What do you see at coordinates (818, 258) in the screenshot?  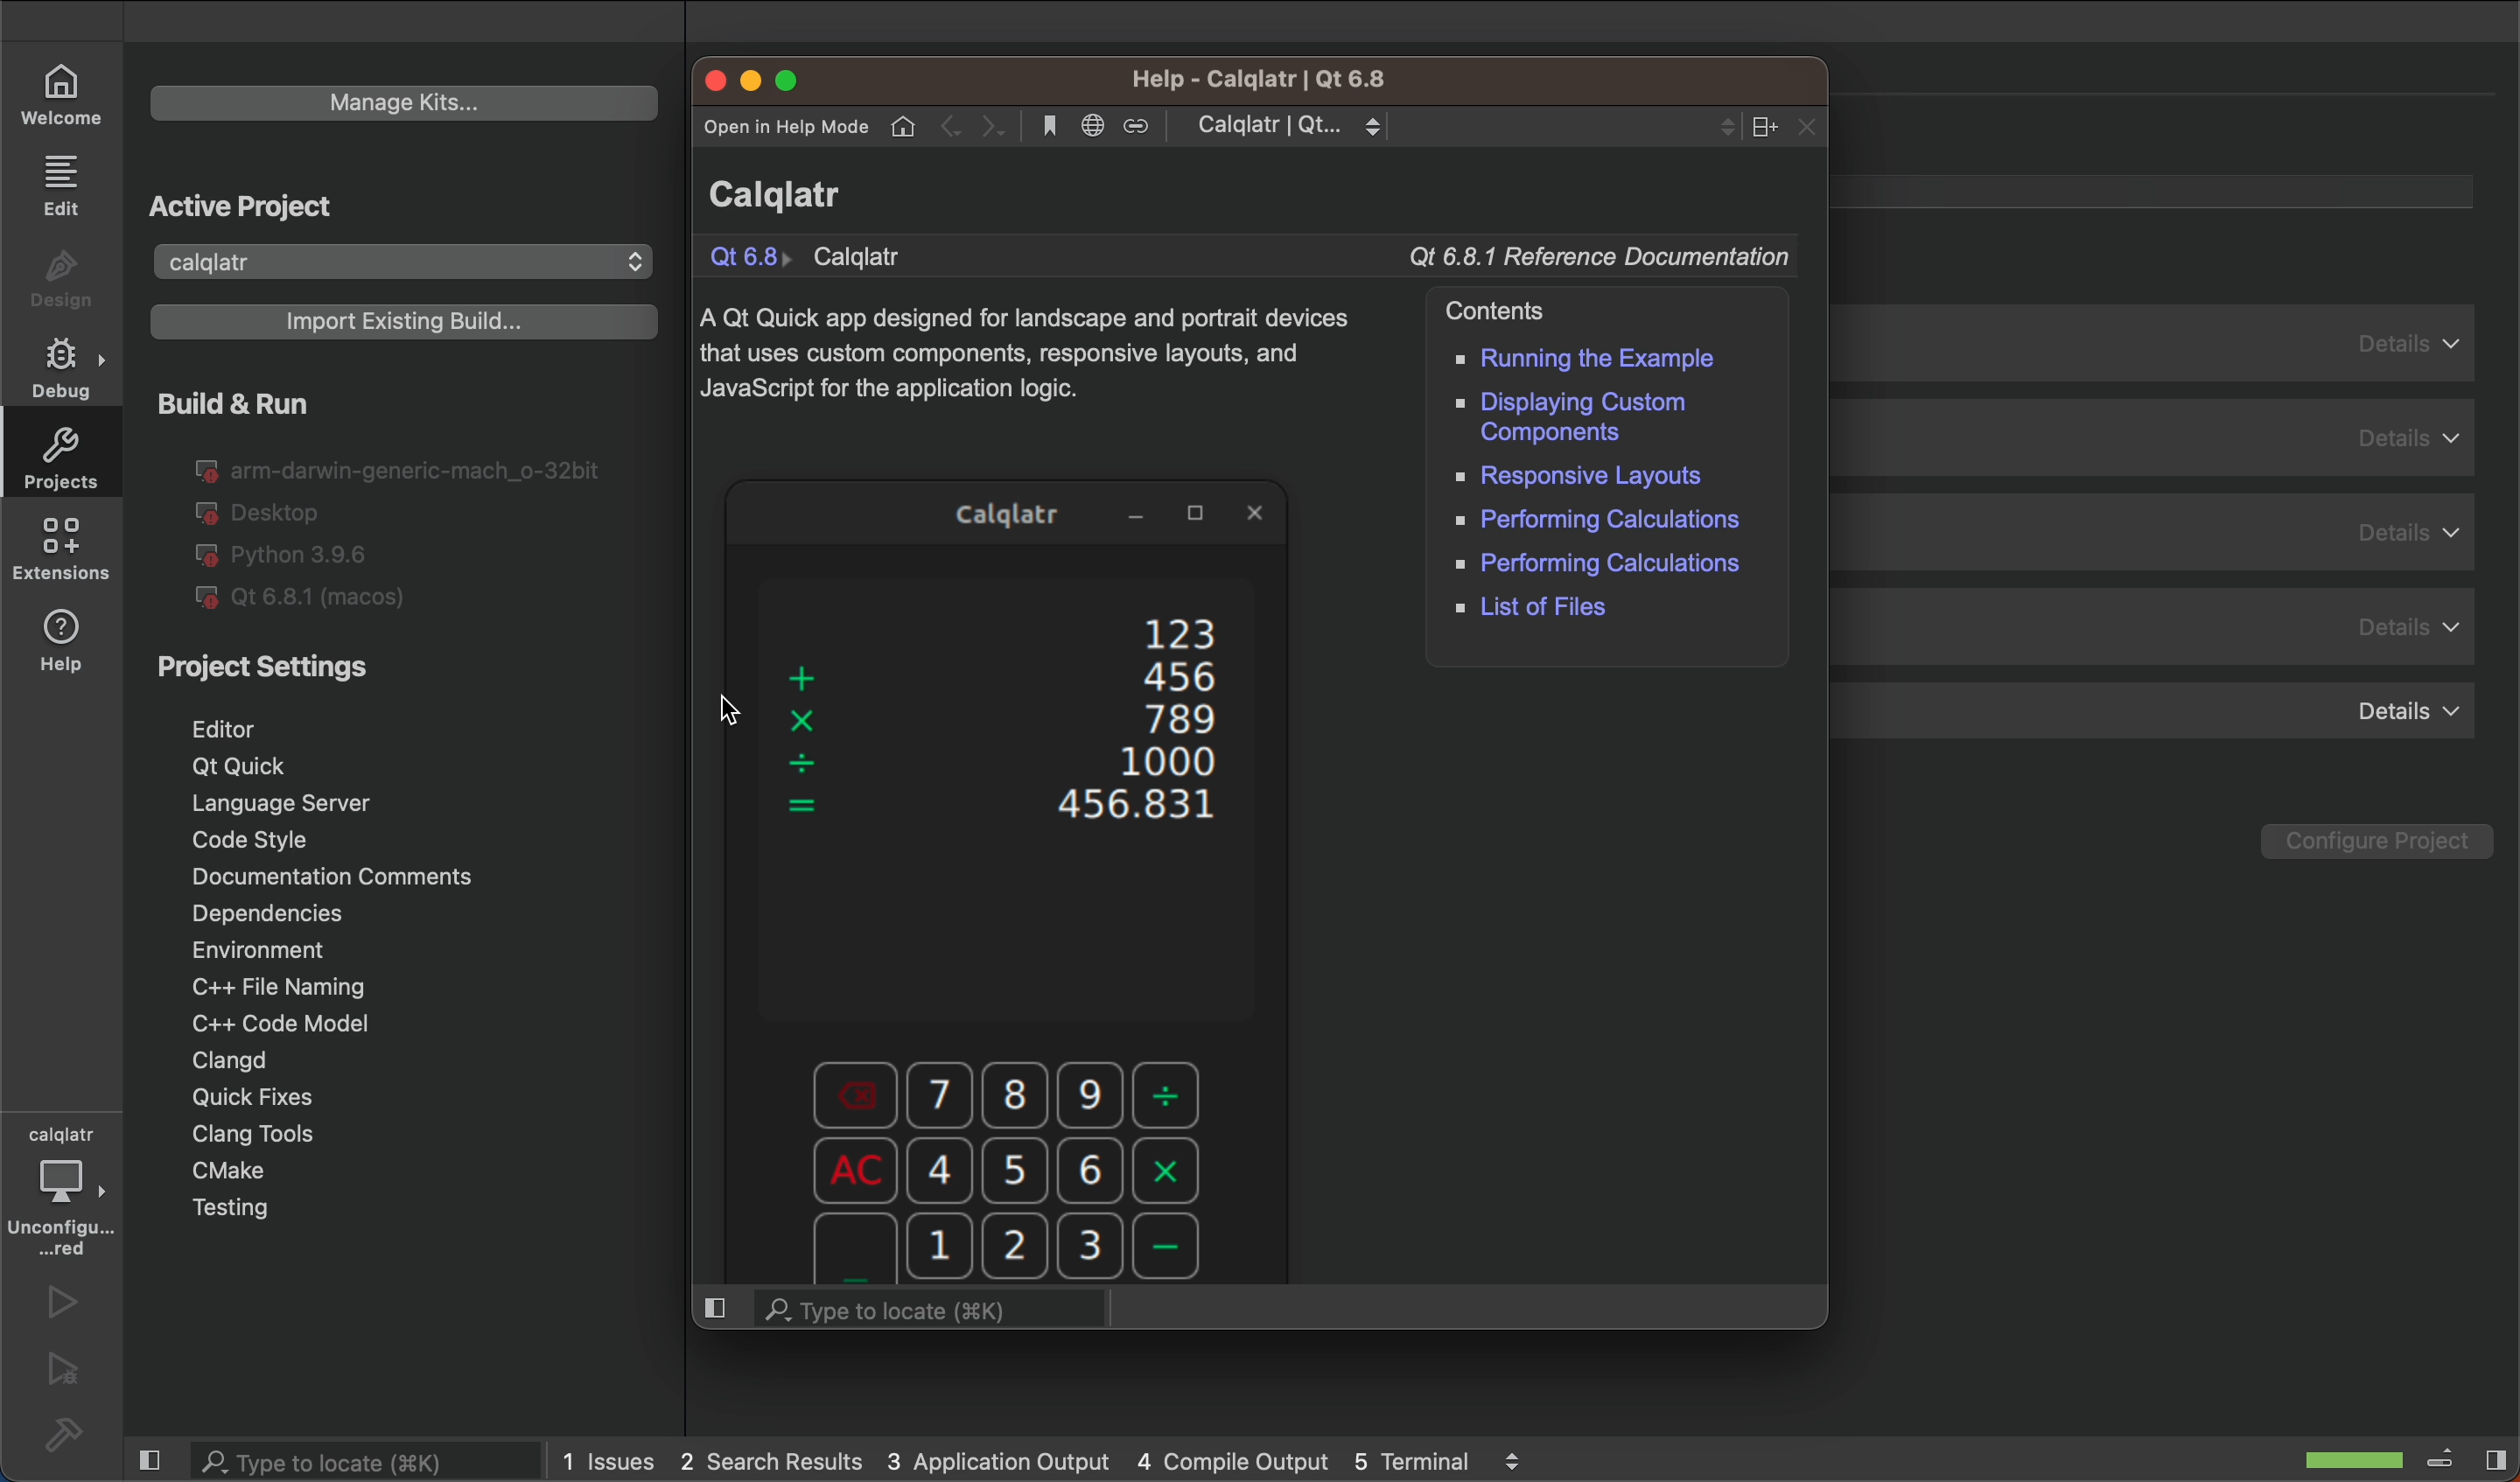 I see `compiler` at bounding box center [818, 258].